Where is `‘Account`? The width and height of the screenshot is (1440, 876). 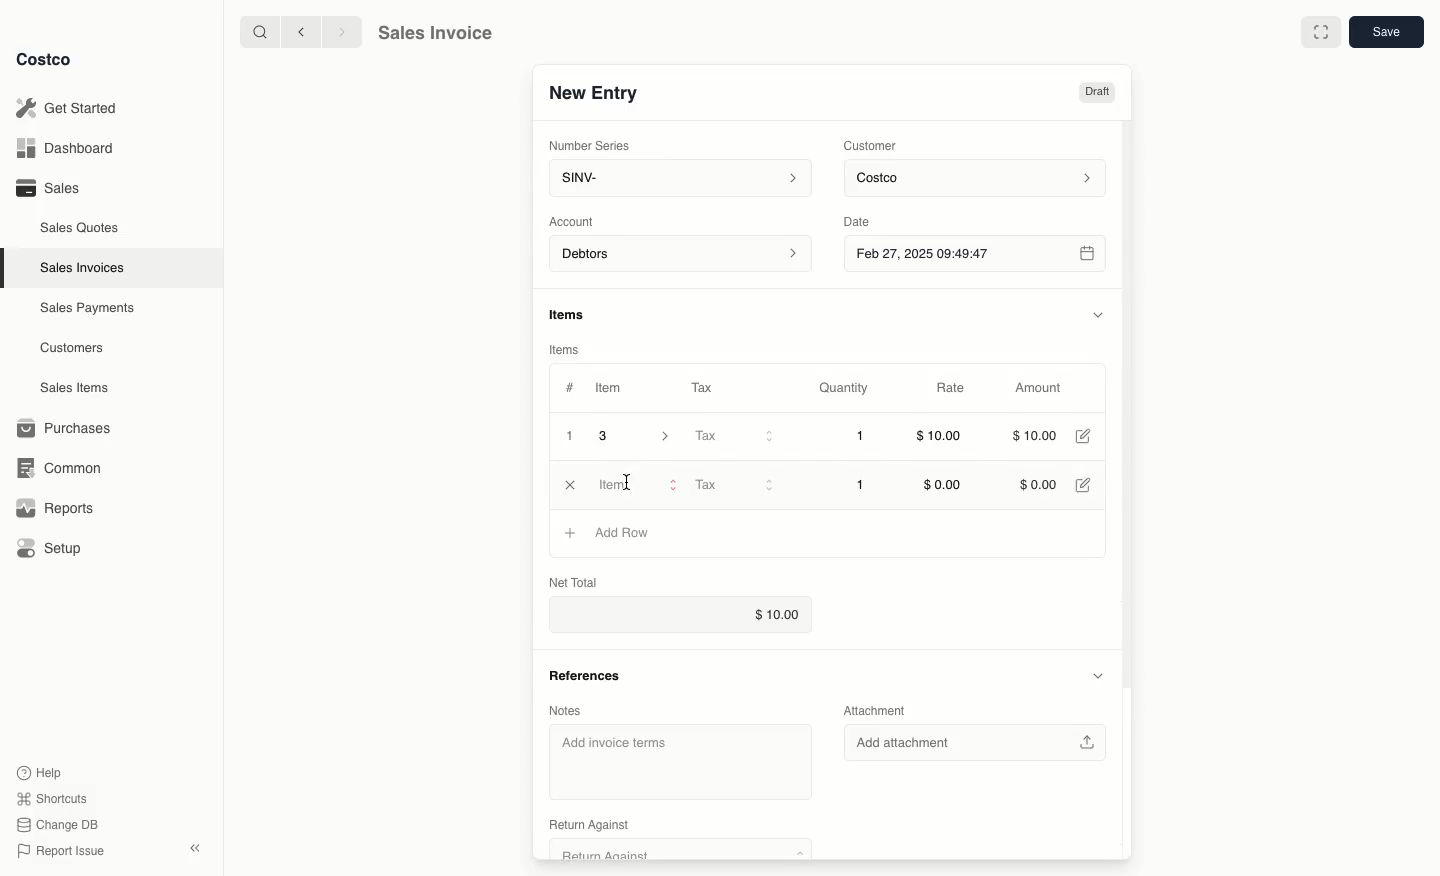
‘Account is located at coordinates (575, 220).